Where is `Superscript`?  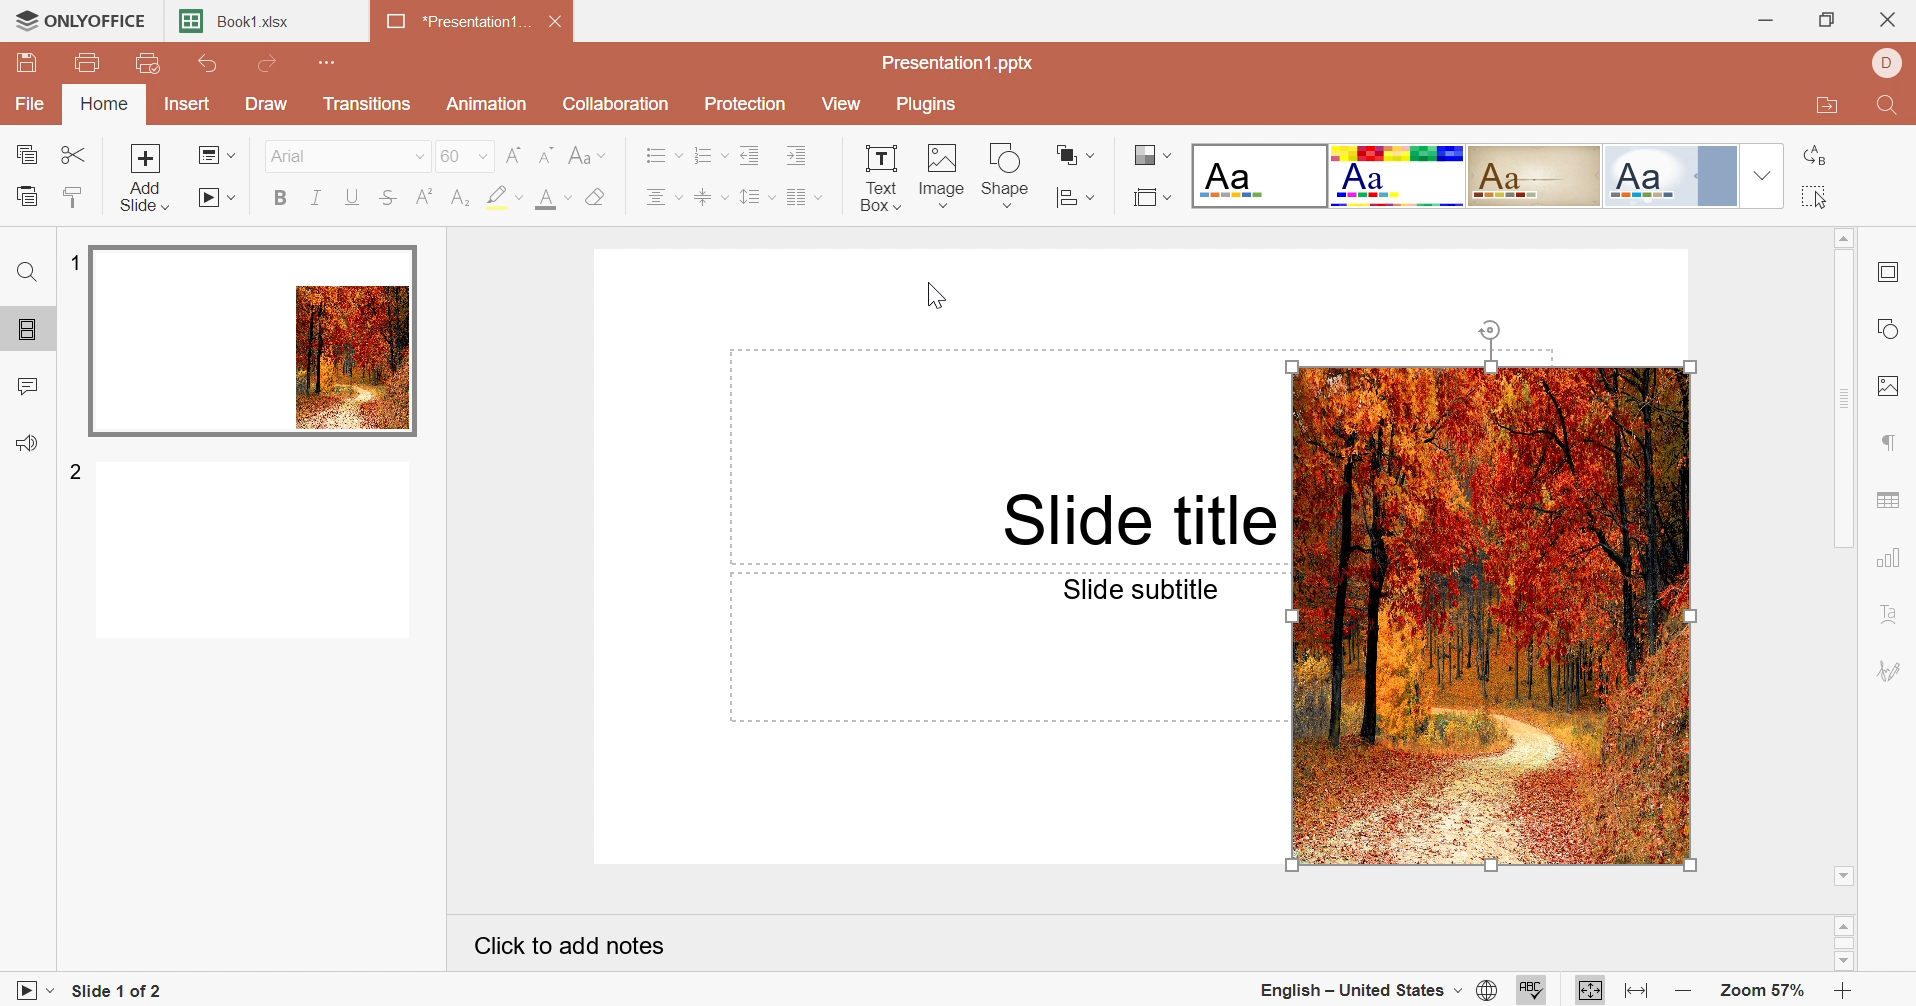 Superscript is located at coordinates (426, 200).